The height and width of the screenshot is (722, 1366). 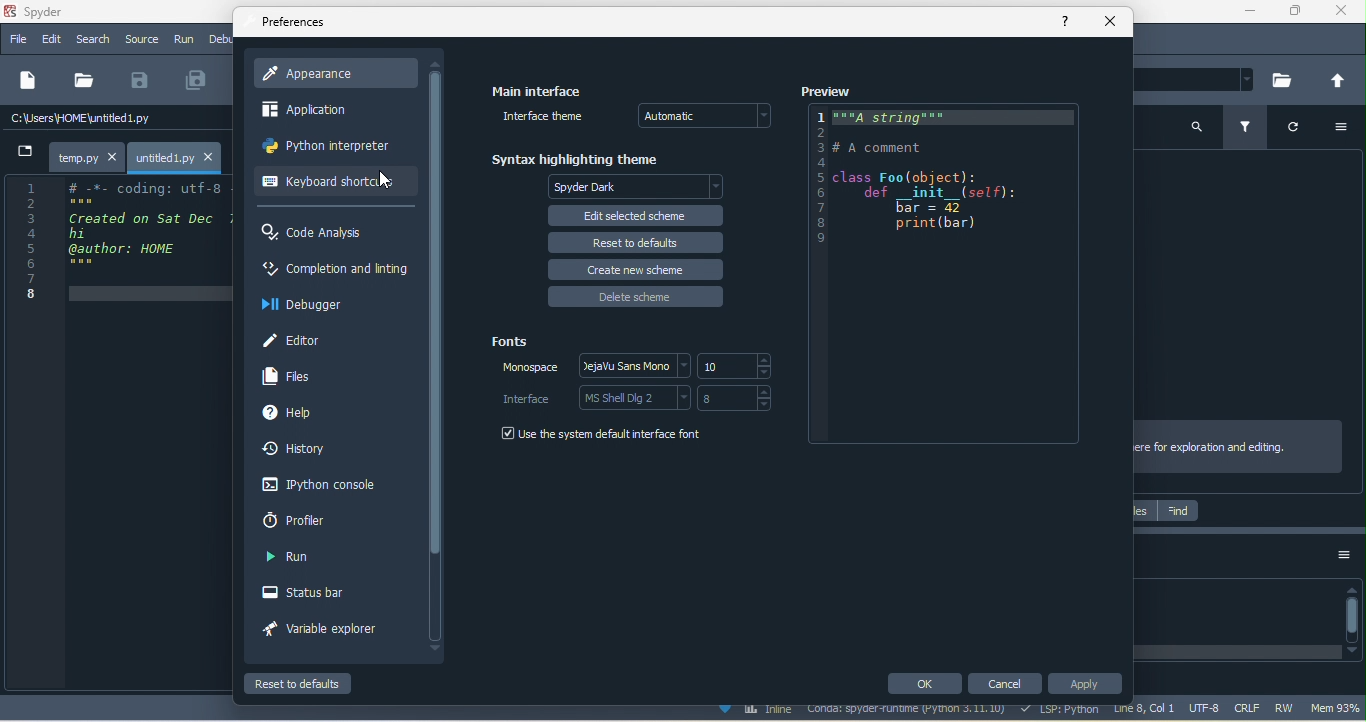 I want to click on find, so click(x=1178, y=512).